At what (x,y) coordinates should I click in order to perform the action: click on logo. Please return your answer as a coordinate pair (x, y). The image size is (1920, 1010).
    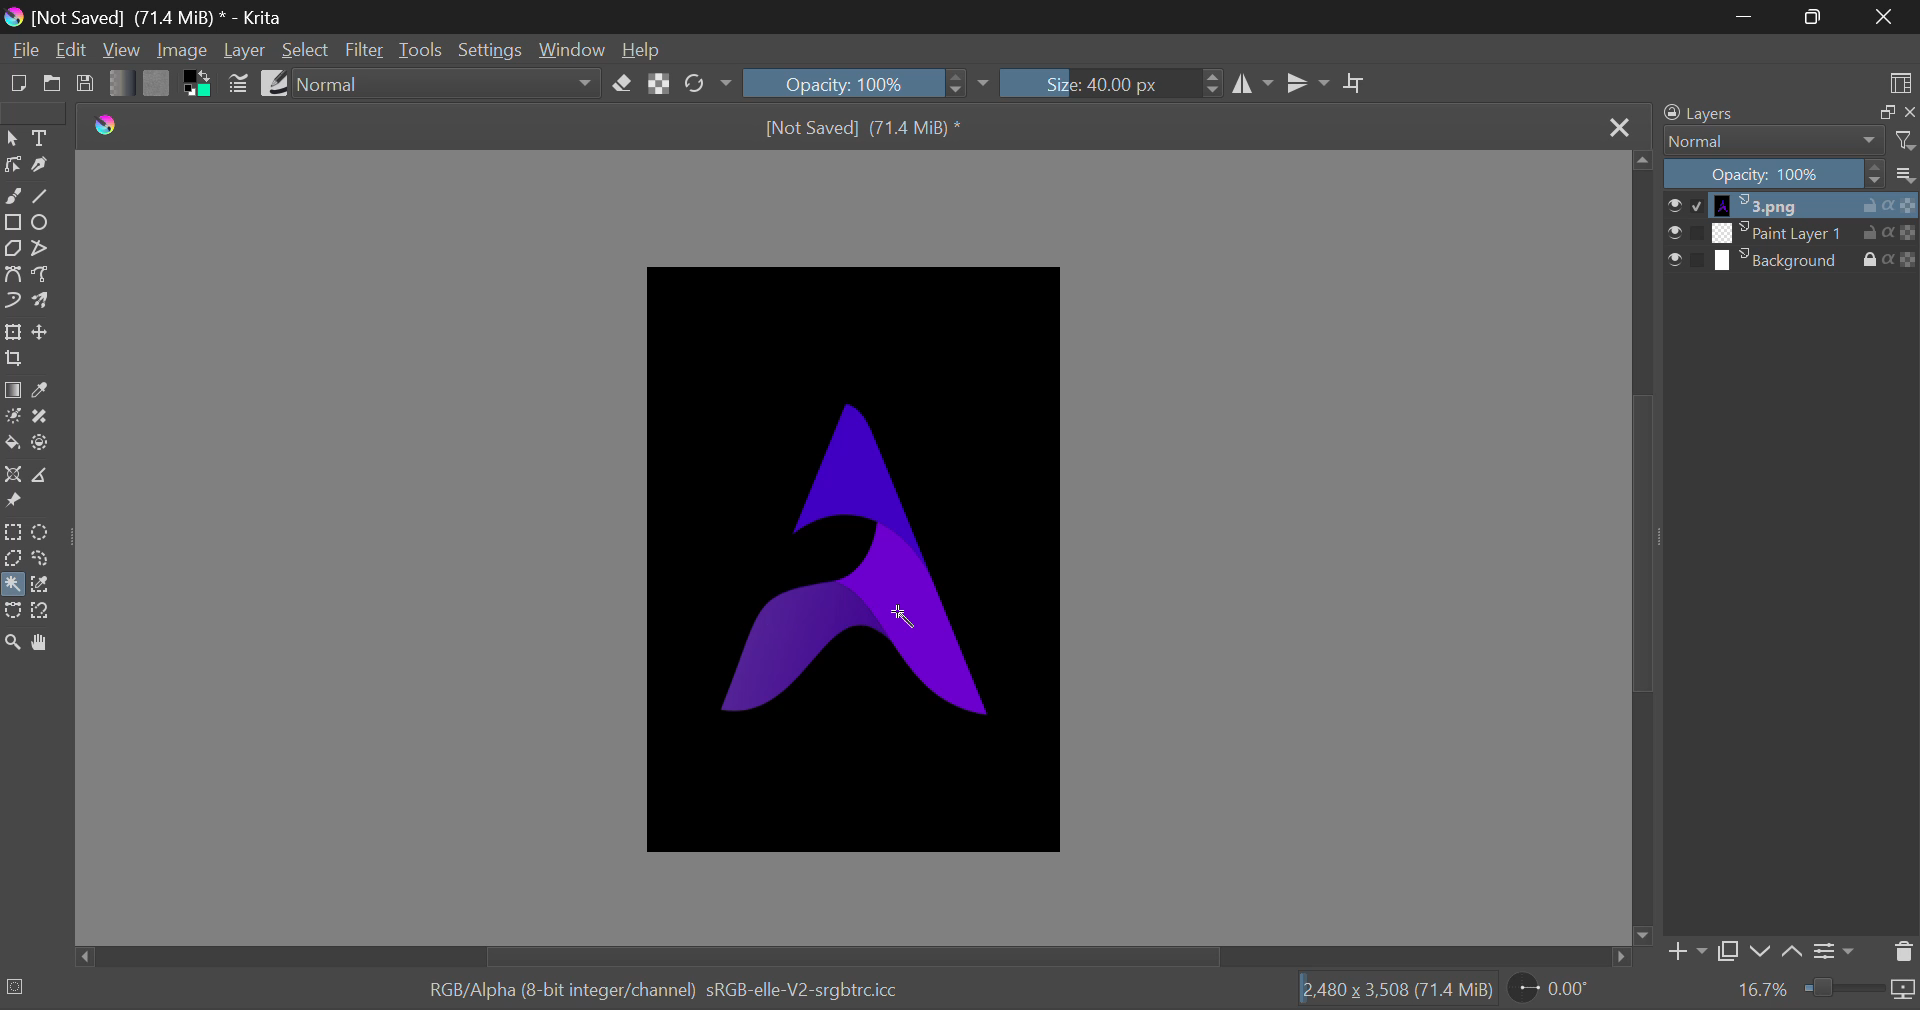
    Looking at the image, I should click on (110, 126).